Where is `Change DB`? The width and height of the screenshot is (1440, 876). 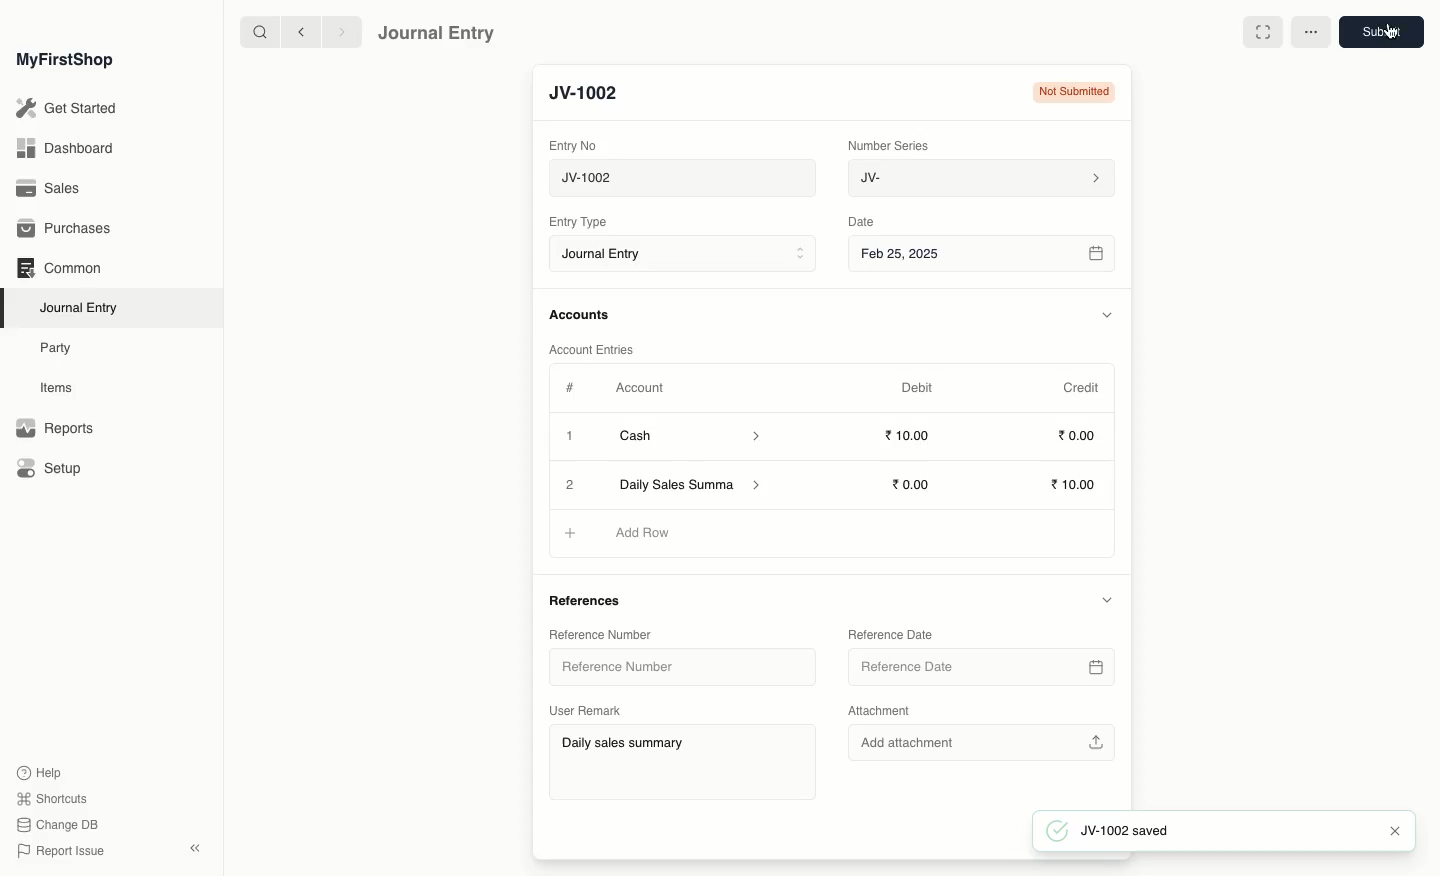
Change DB is located at coordinates (58, 826).